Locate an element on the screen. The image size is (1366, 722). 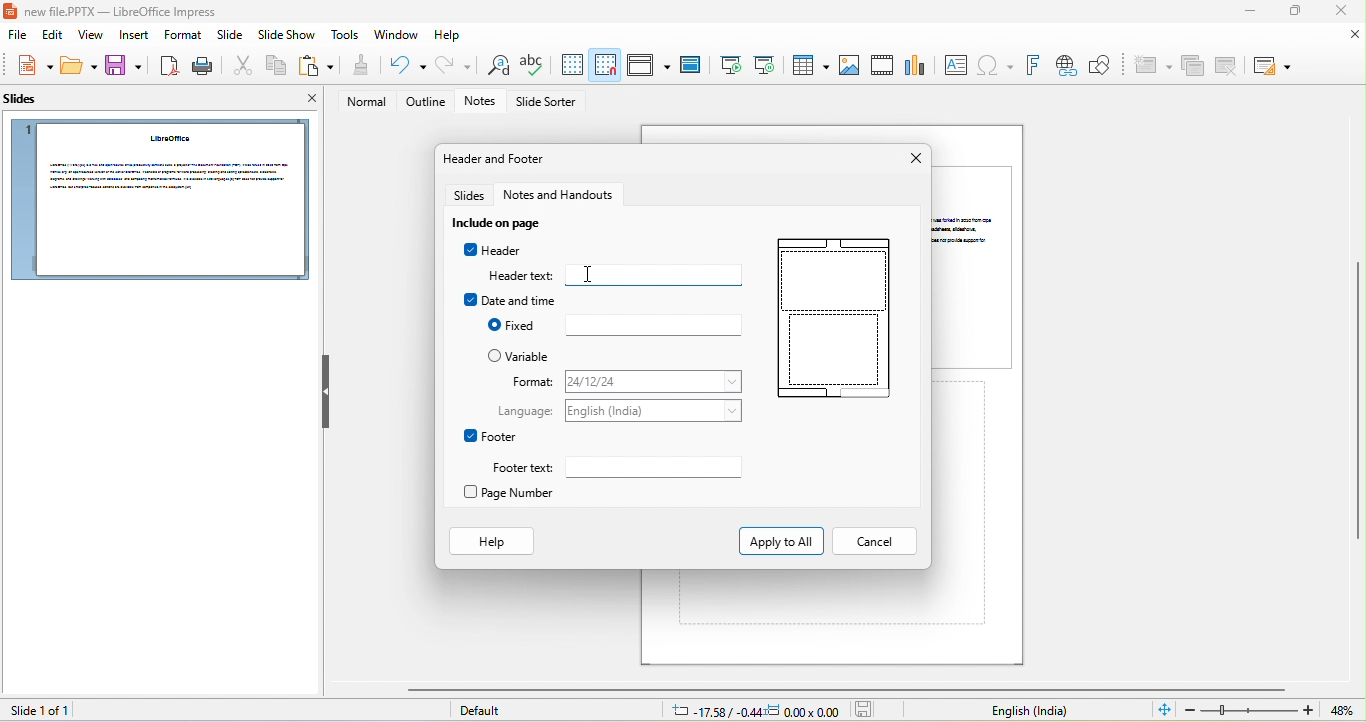
footer is located at coordinates (491, 436).